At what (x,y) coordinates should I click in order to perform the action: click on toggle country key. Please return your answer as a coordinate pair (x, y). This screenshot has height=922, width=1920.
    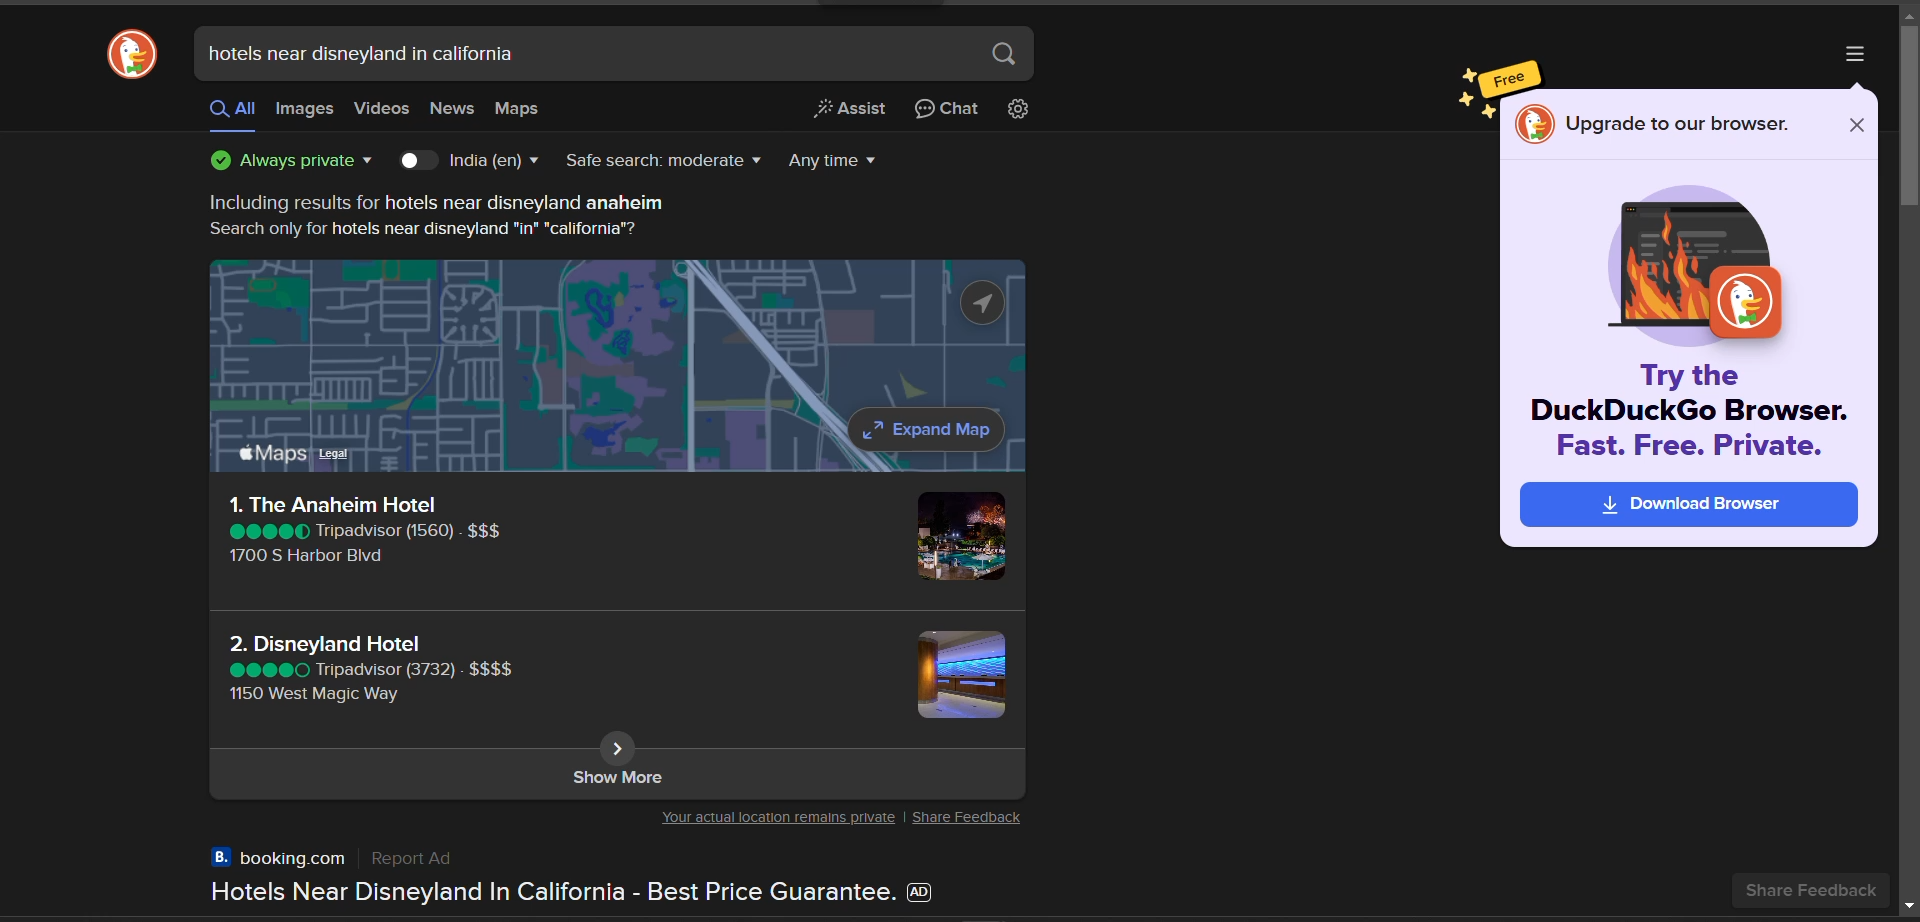
    Looking at the image, I should click on (417, 162).